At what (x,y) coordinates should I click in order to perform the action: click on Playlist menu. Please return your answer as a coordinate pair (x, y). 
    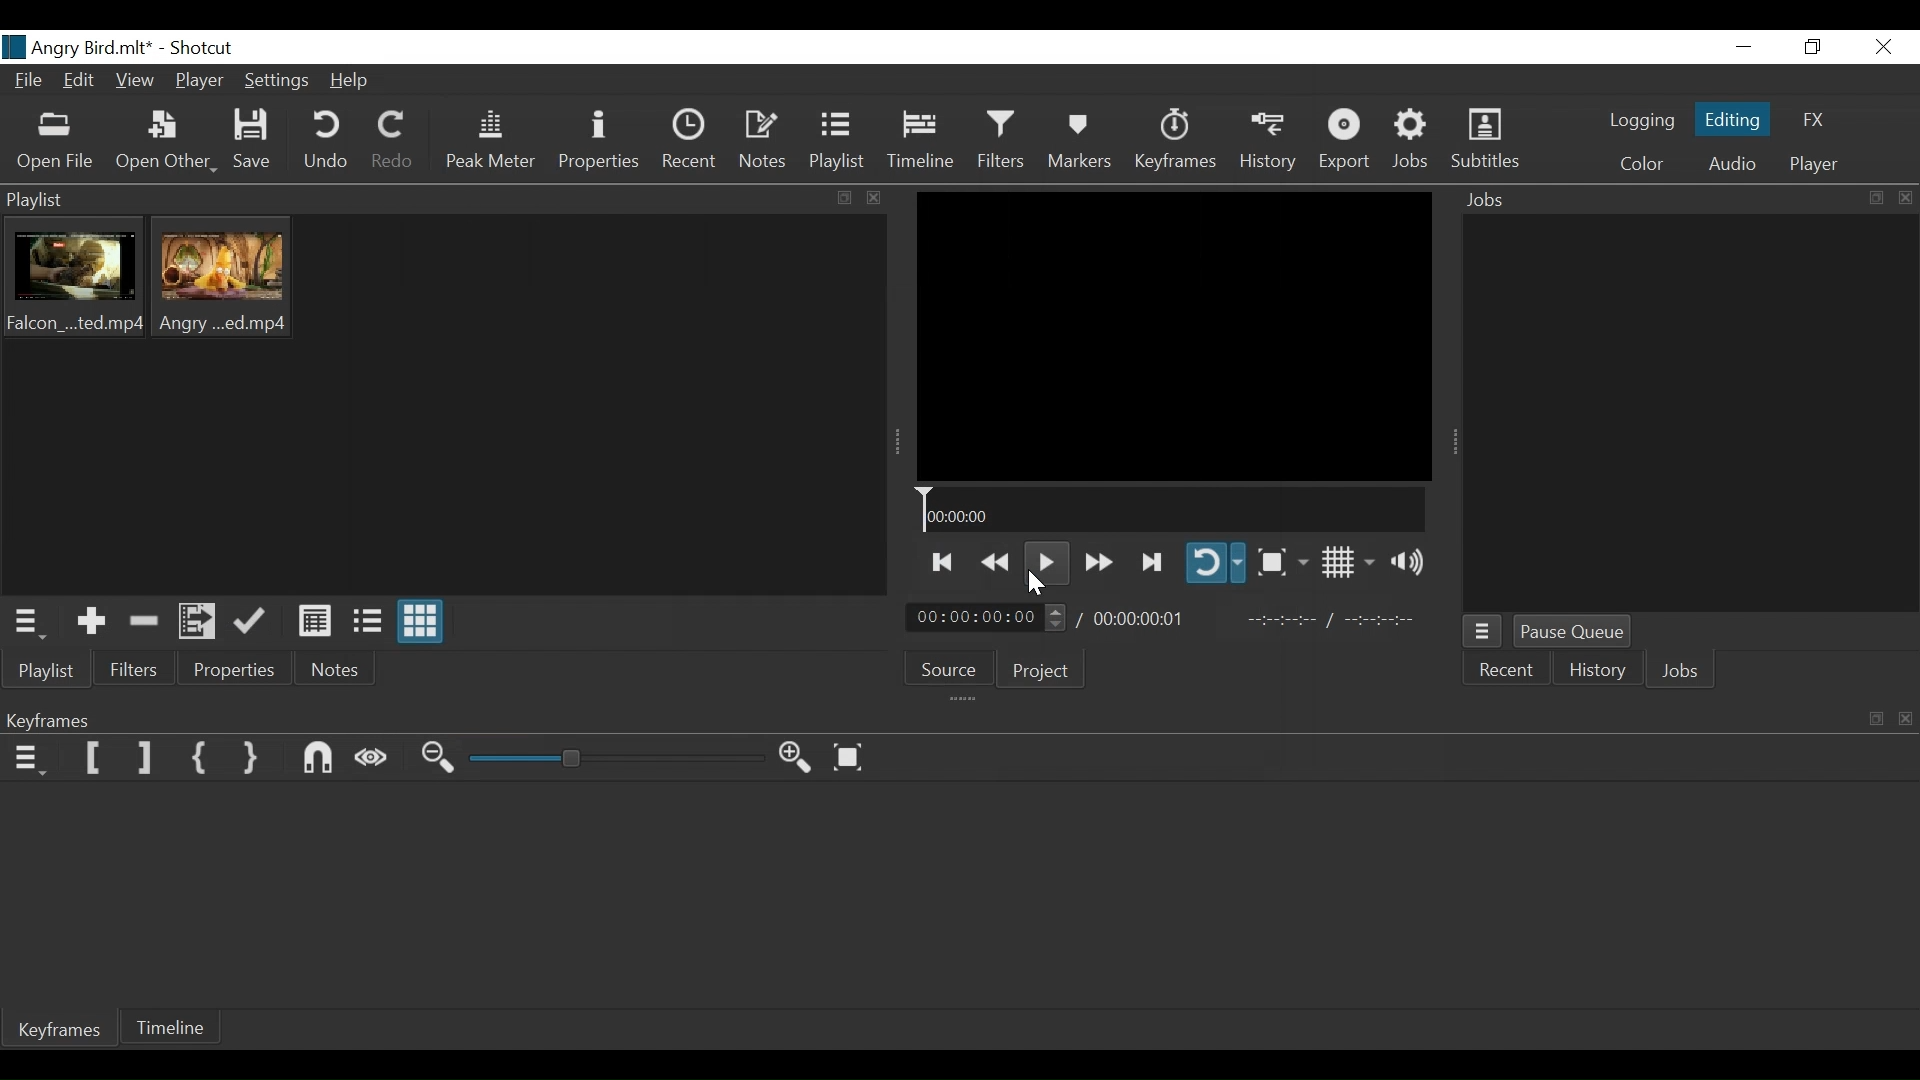
    Looking at the image, I should click on (452, 198).